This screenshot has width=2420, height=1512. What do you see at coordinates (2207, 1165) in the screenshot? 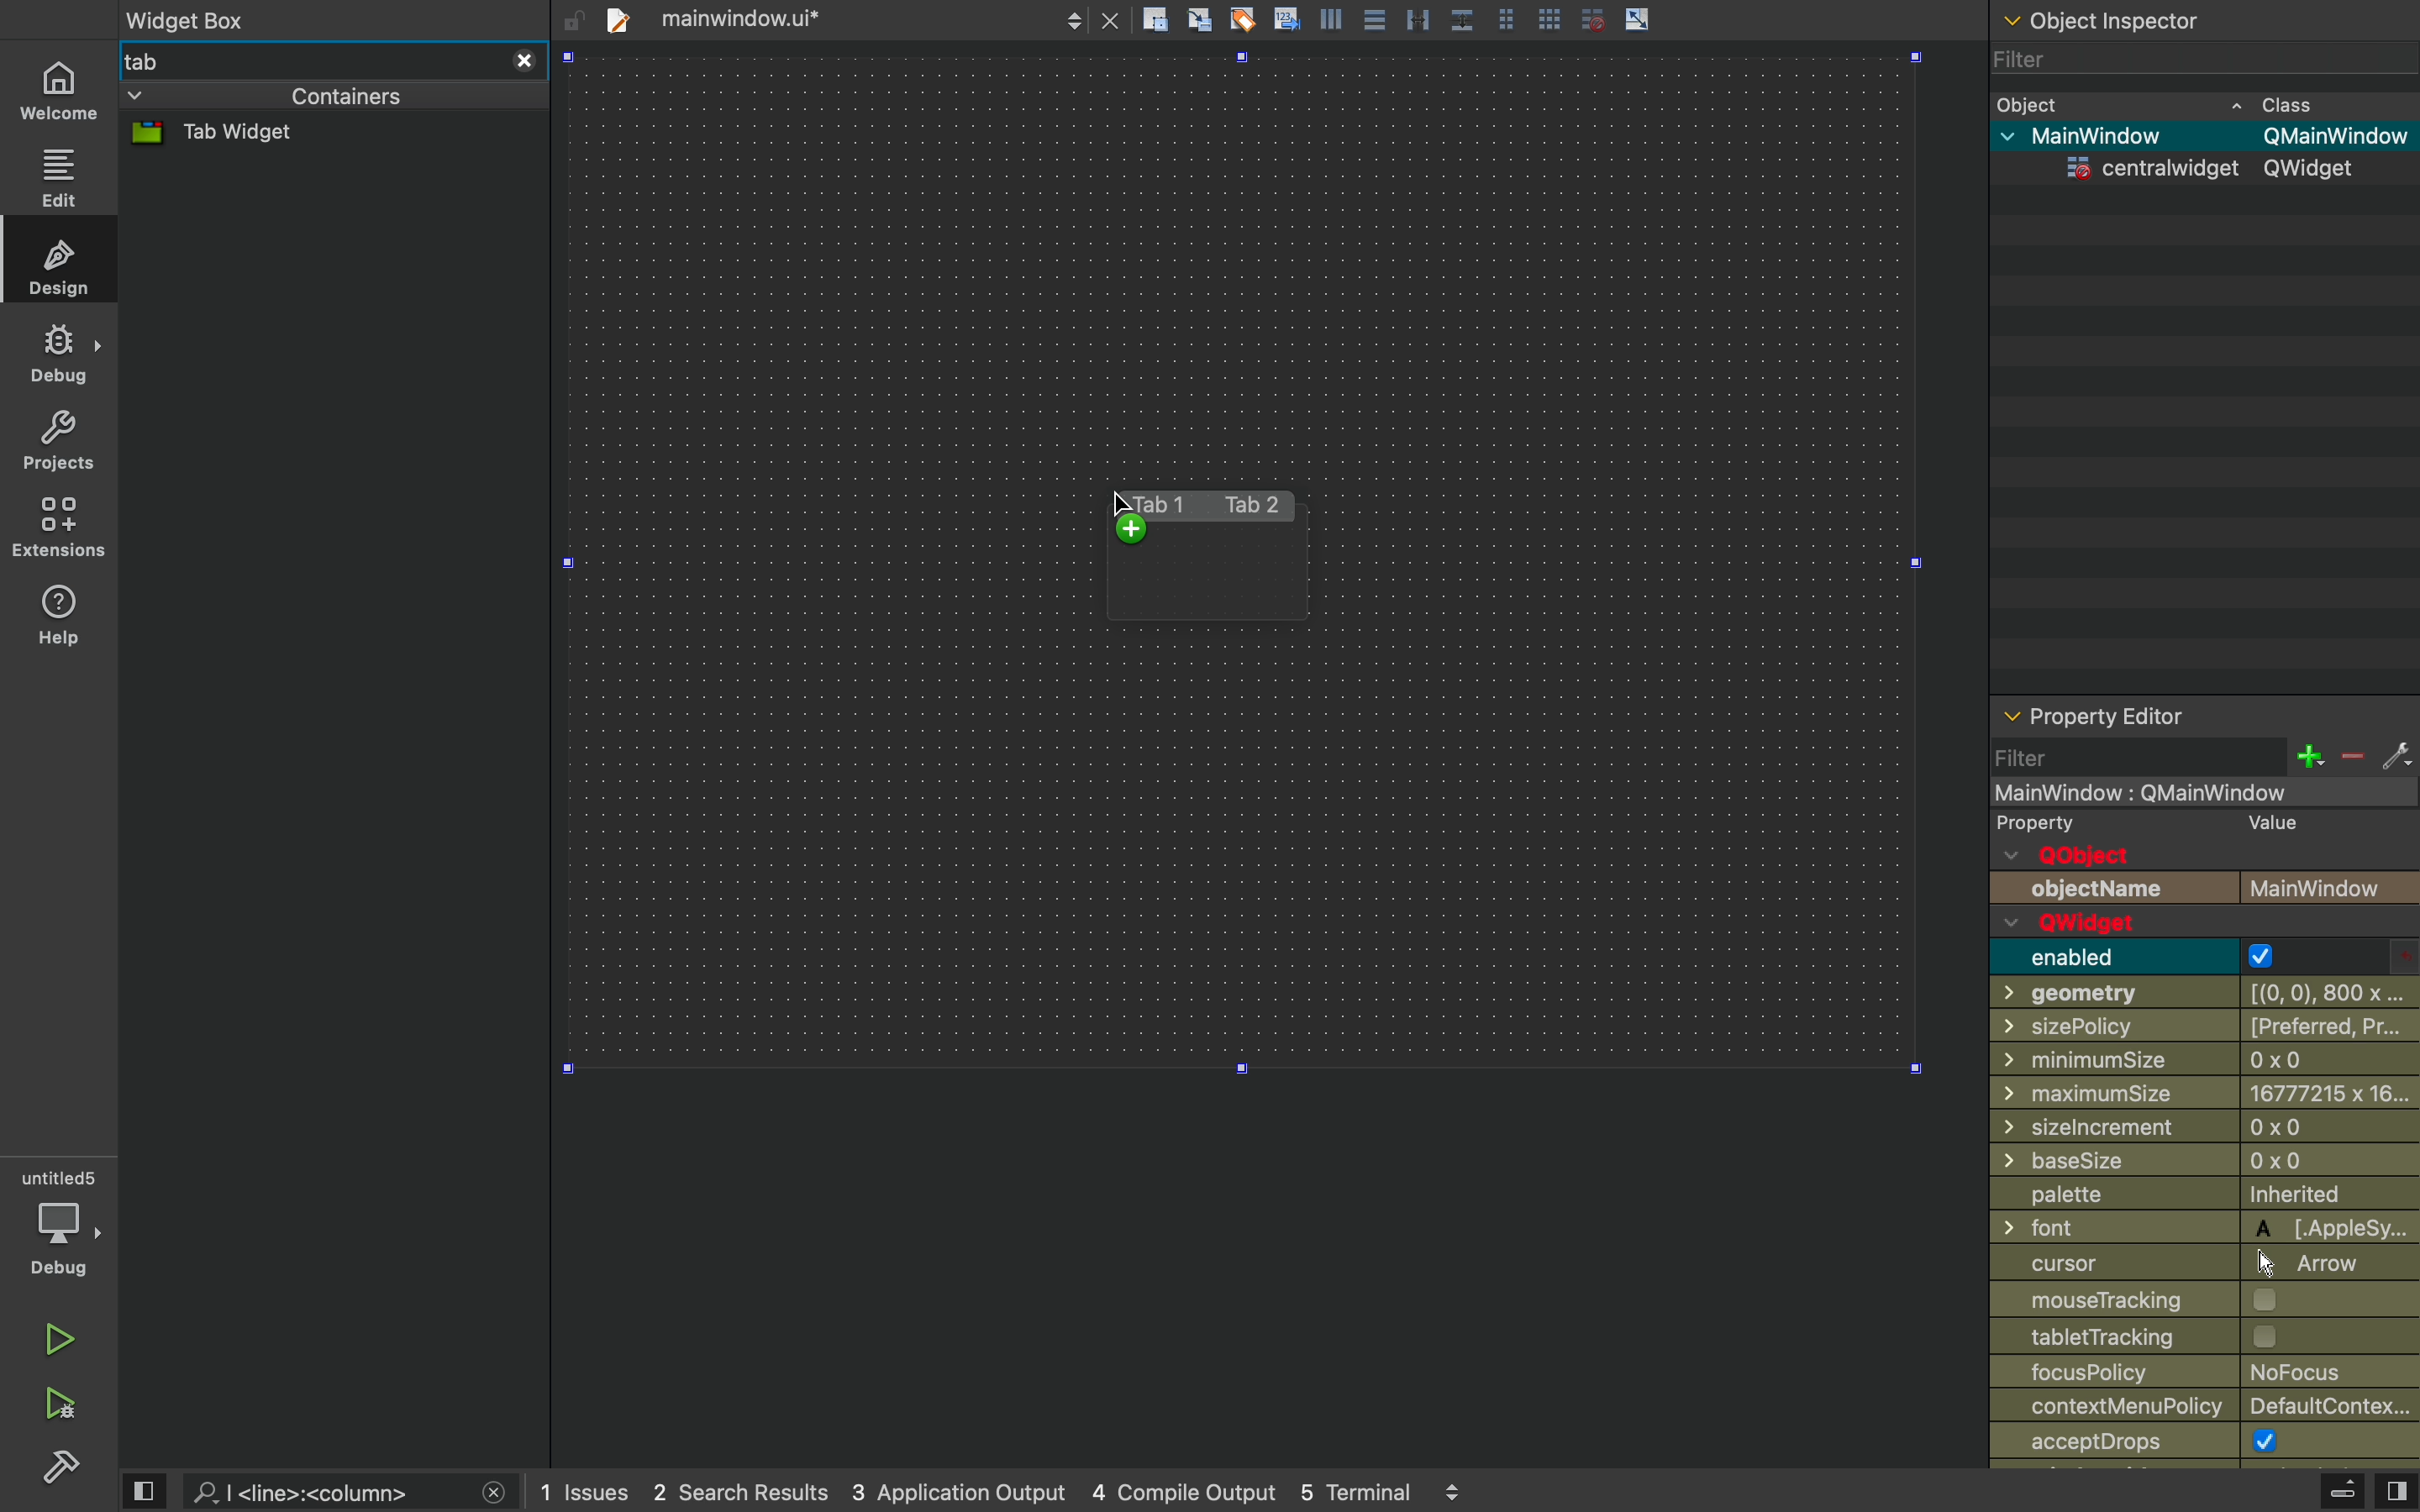
I see `basesize` at bounding box center [2207, 1165].